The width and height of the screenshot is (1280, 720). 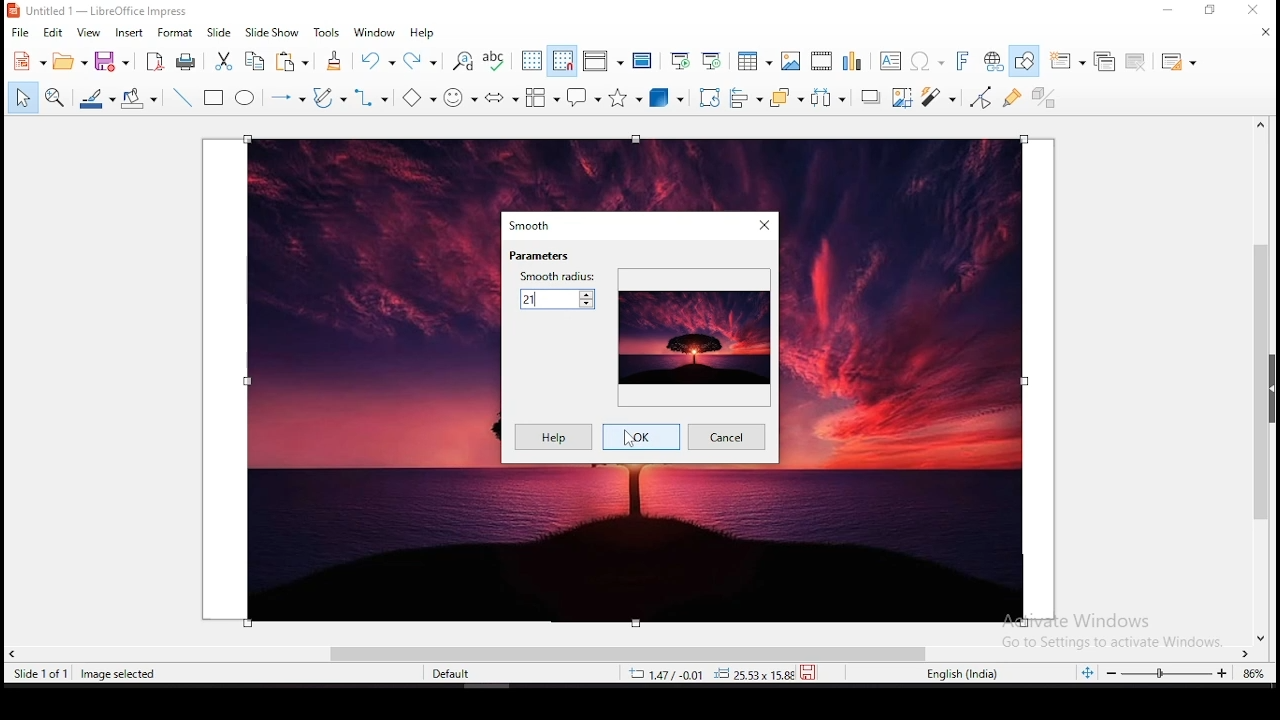 What do you see at coordinates (532, 225) in the screenshot?
I see `dmooth` at bounding box center [532, 225].